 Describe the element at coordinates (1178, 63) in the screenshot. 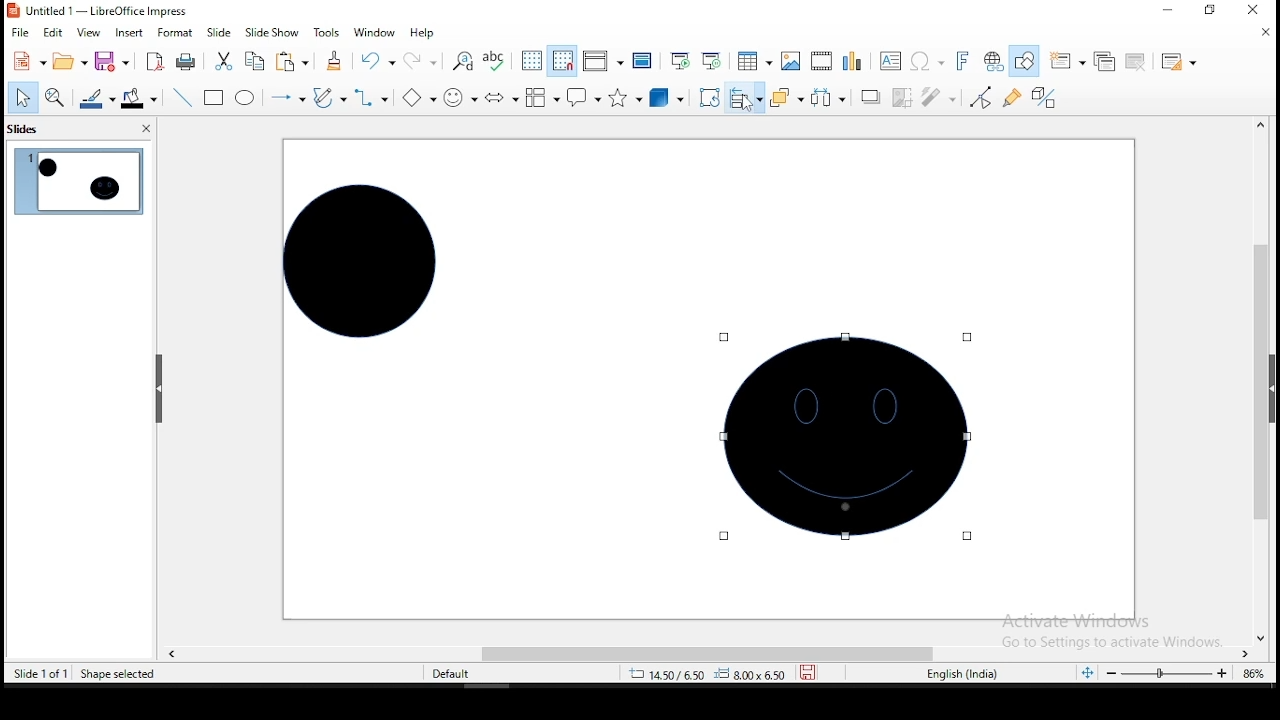

I see ` slide layout` at that location.